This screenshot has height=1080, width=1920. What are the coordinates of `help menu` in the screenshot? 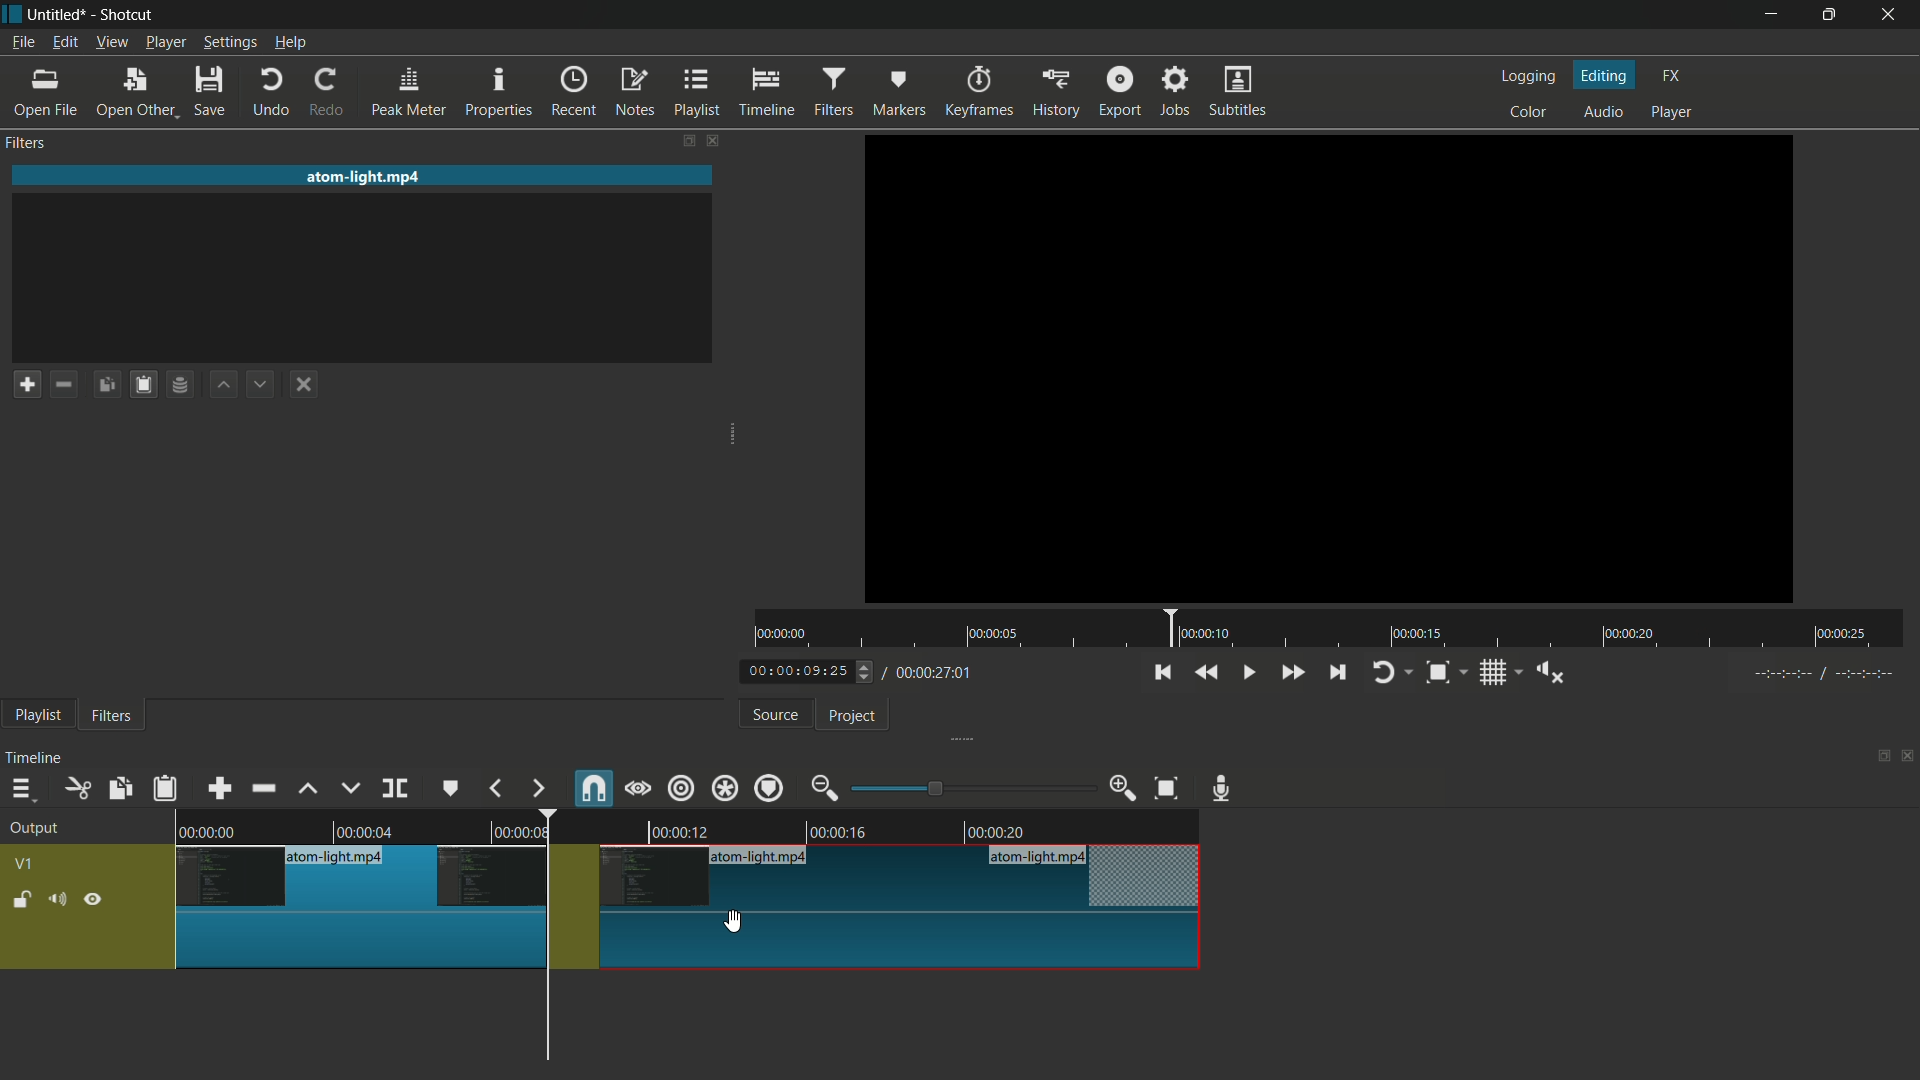 It's located at (290, 44).